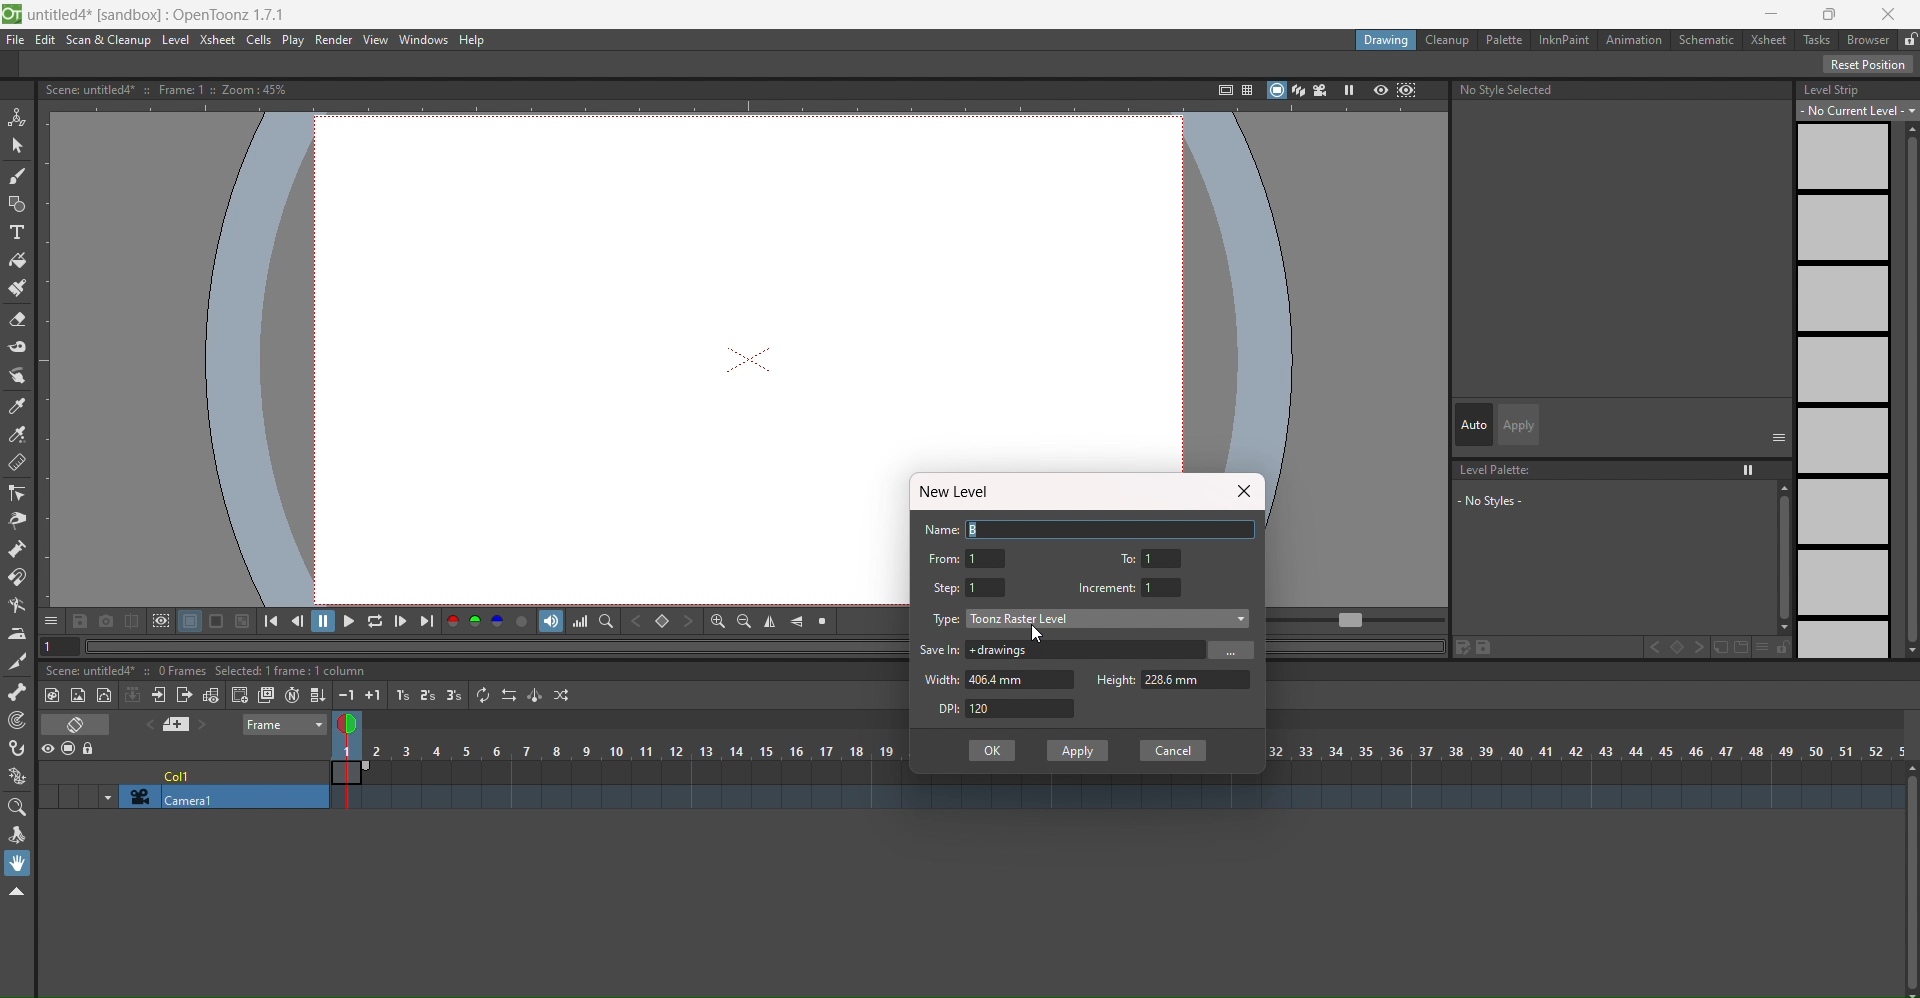  Describe the element at coordinates (1042, 636) in the screenshot. I see `cursor` at that location.